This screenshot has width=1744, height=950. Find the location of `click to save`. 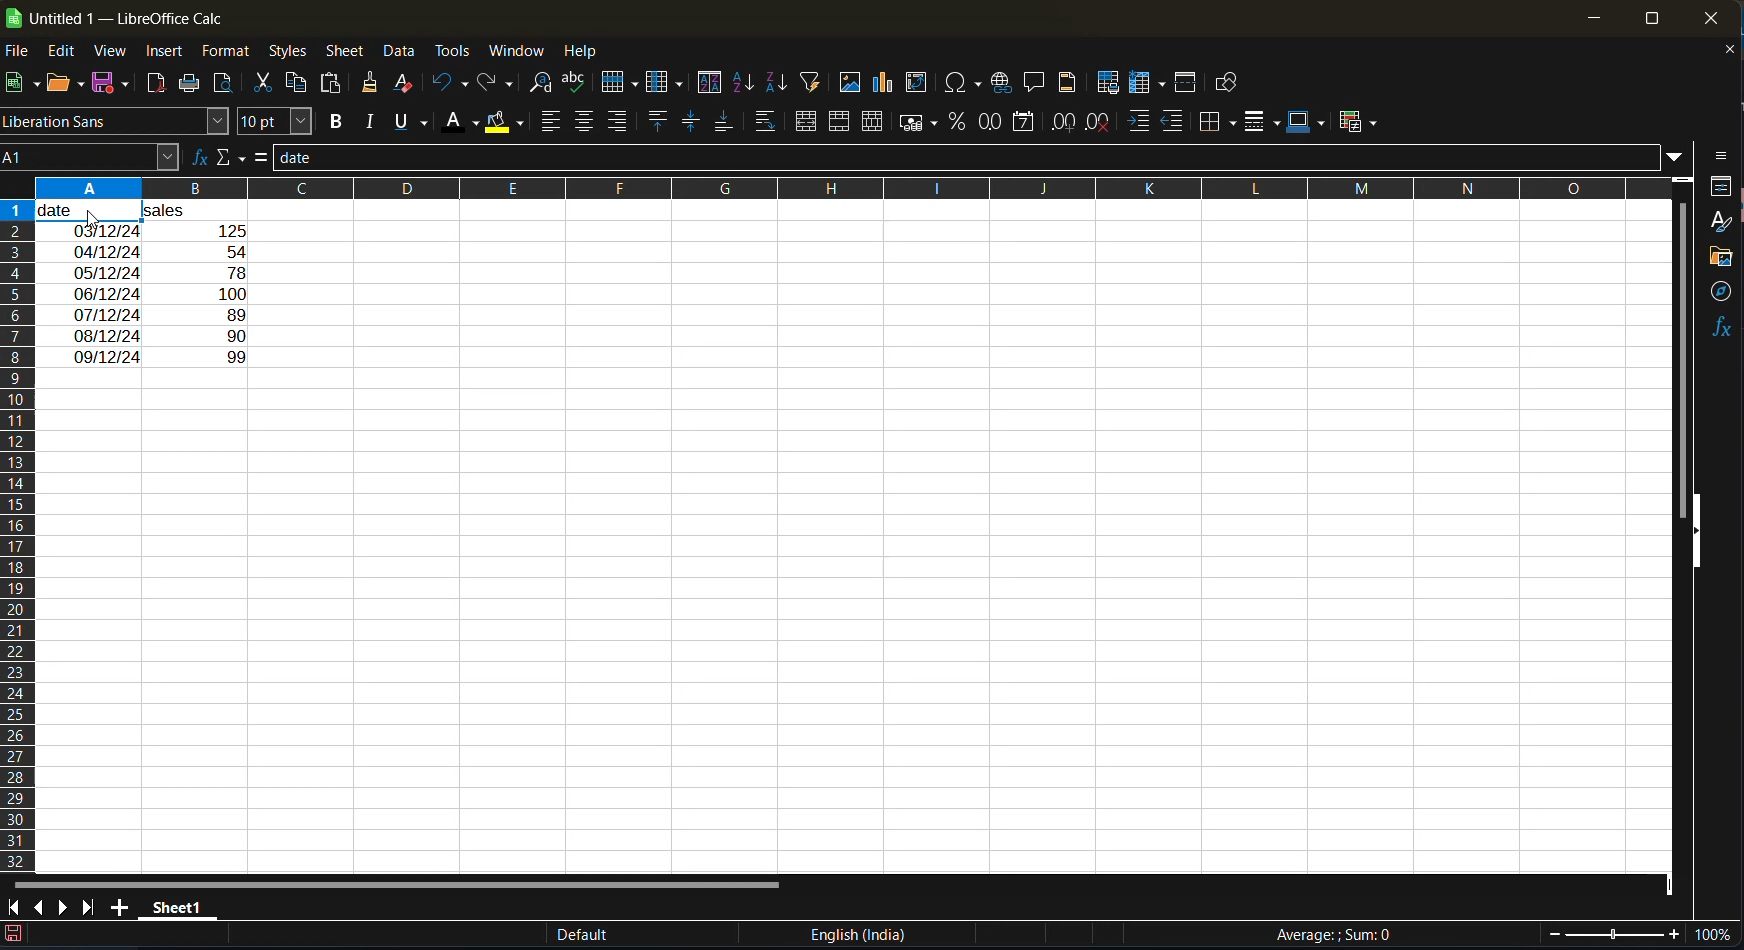

click to save is located at coordinates (13, 937).